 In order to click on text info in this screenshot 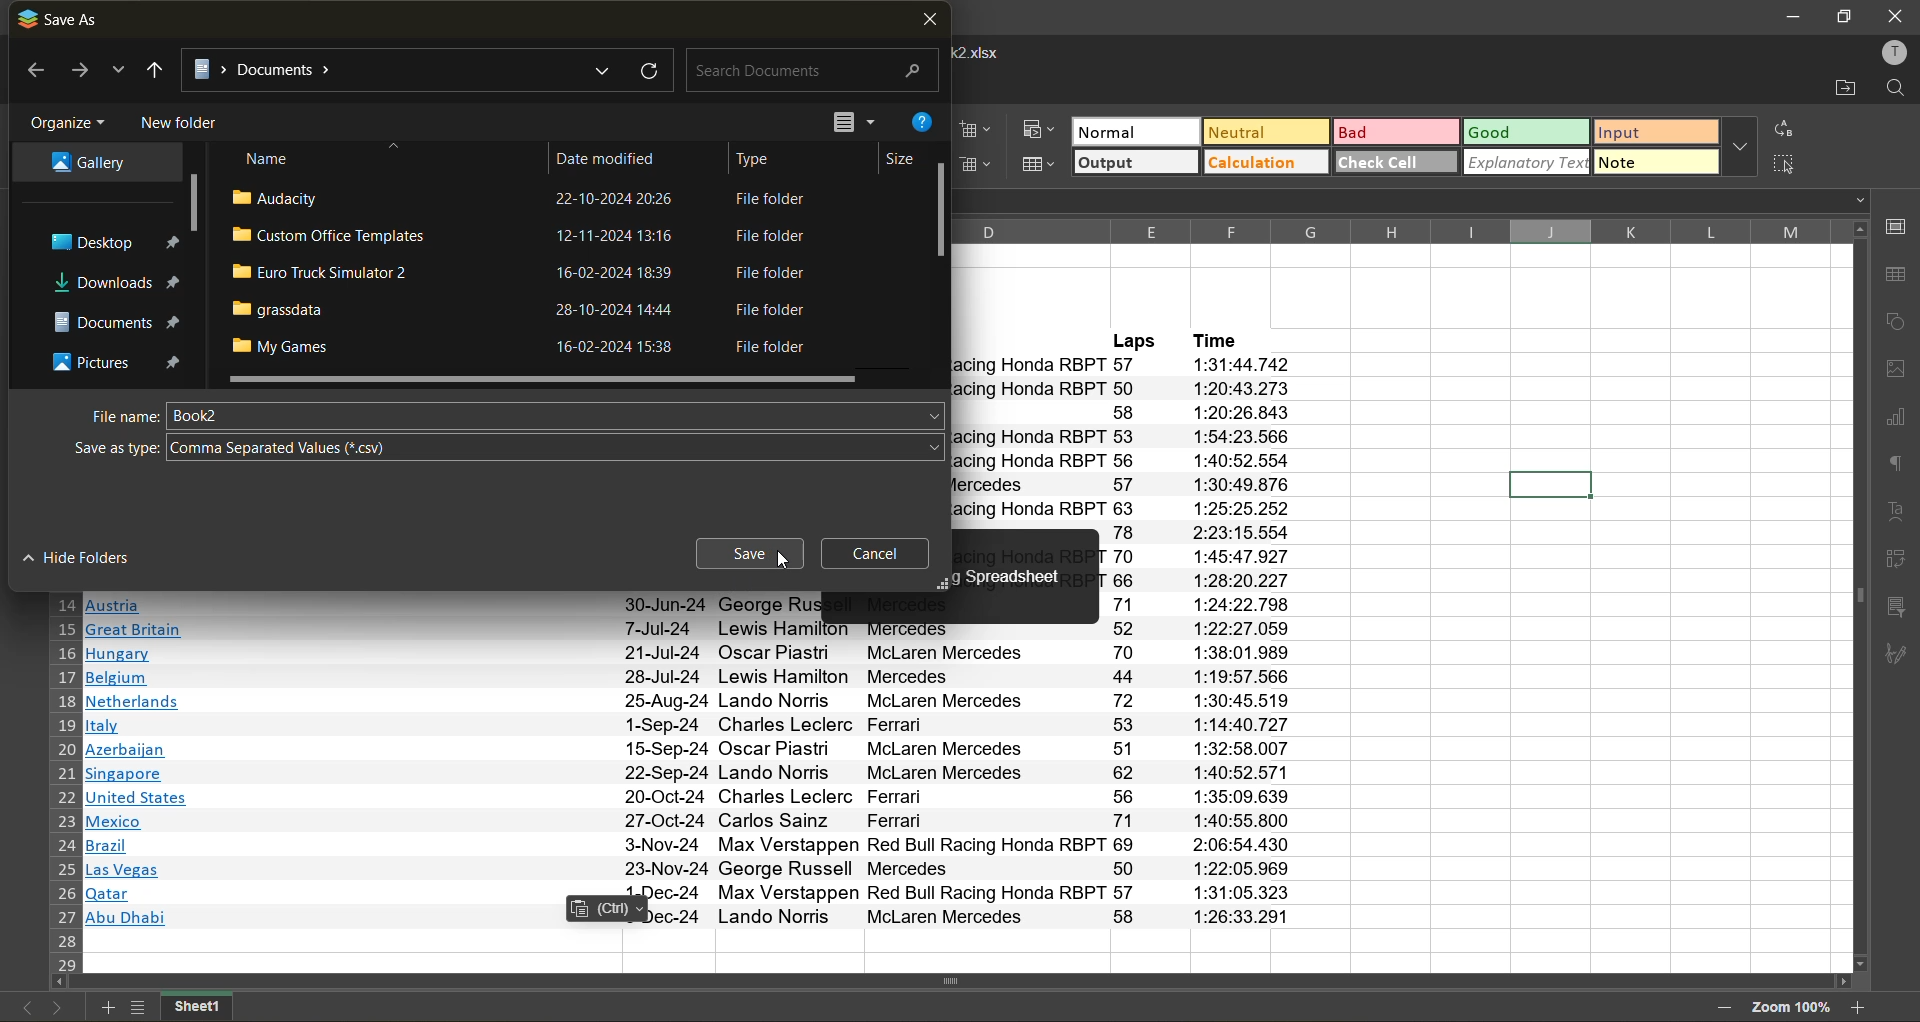, I will do `click(694, 774)`.